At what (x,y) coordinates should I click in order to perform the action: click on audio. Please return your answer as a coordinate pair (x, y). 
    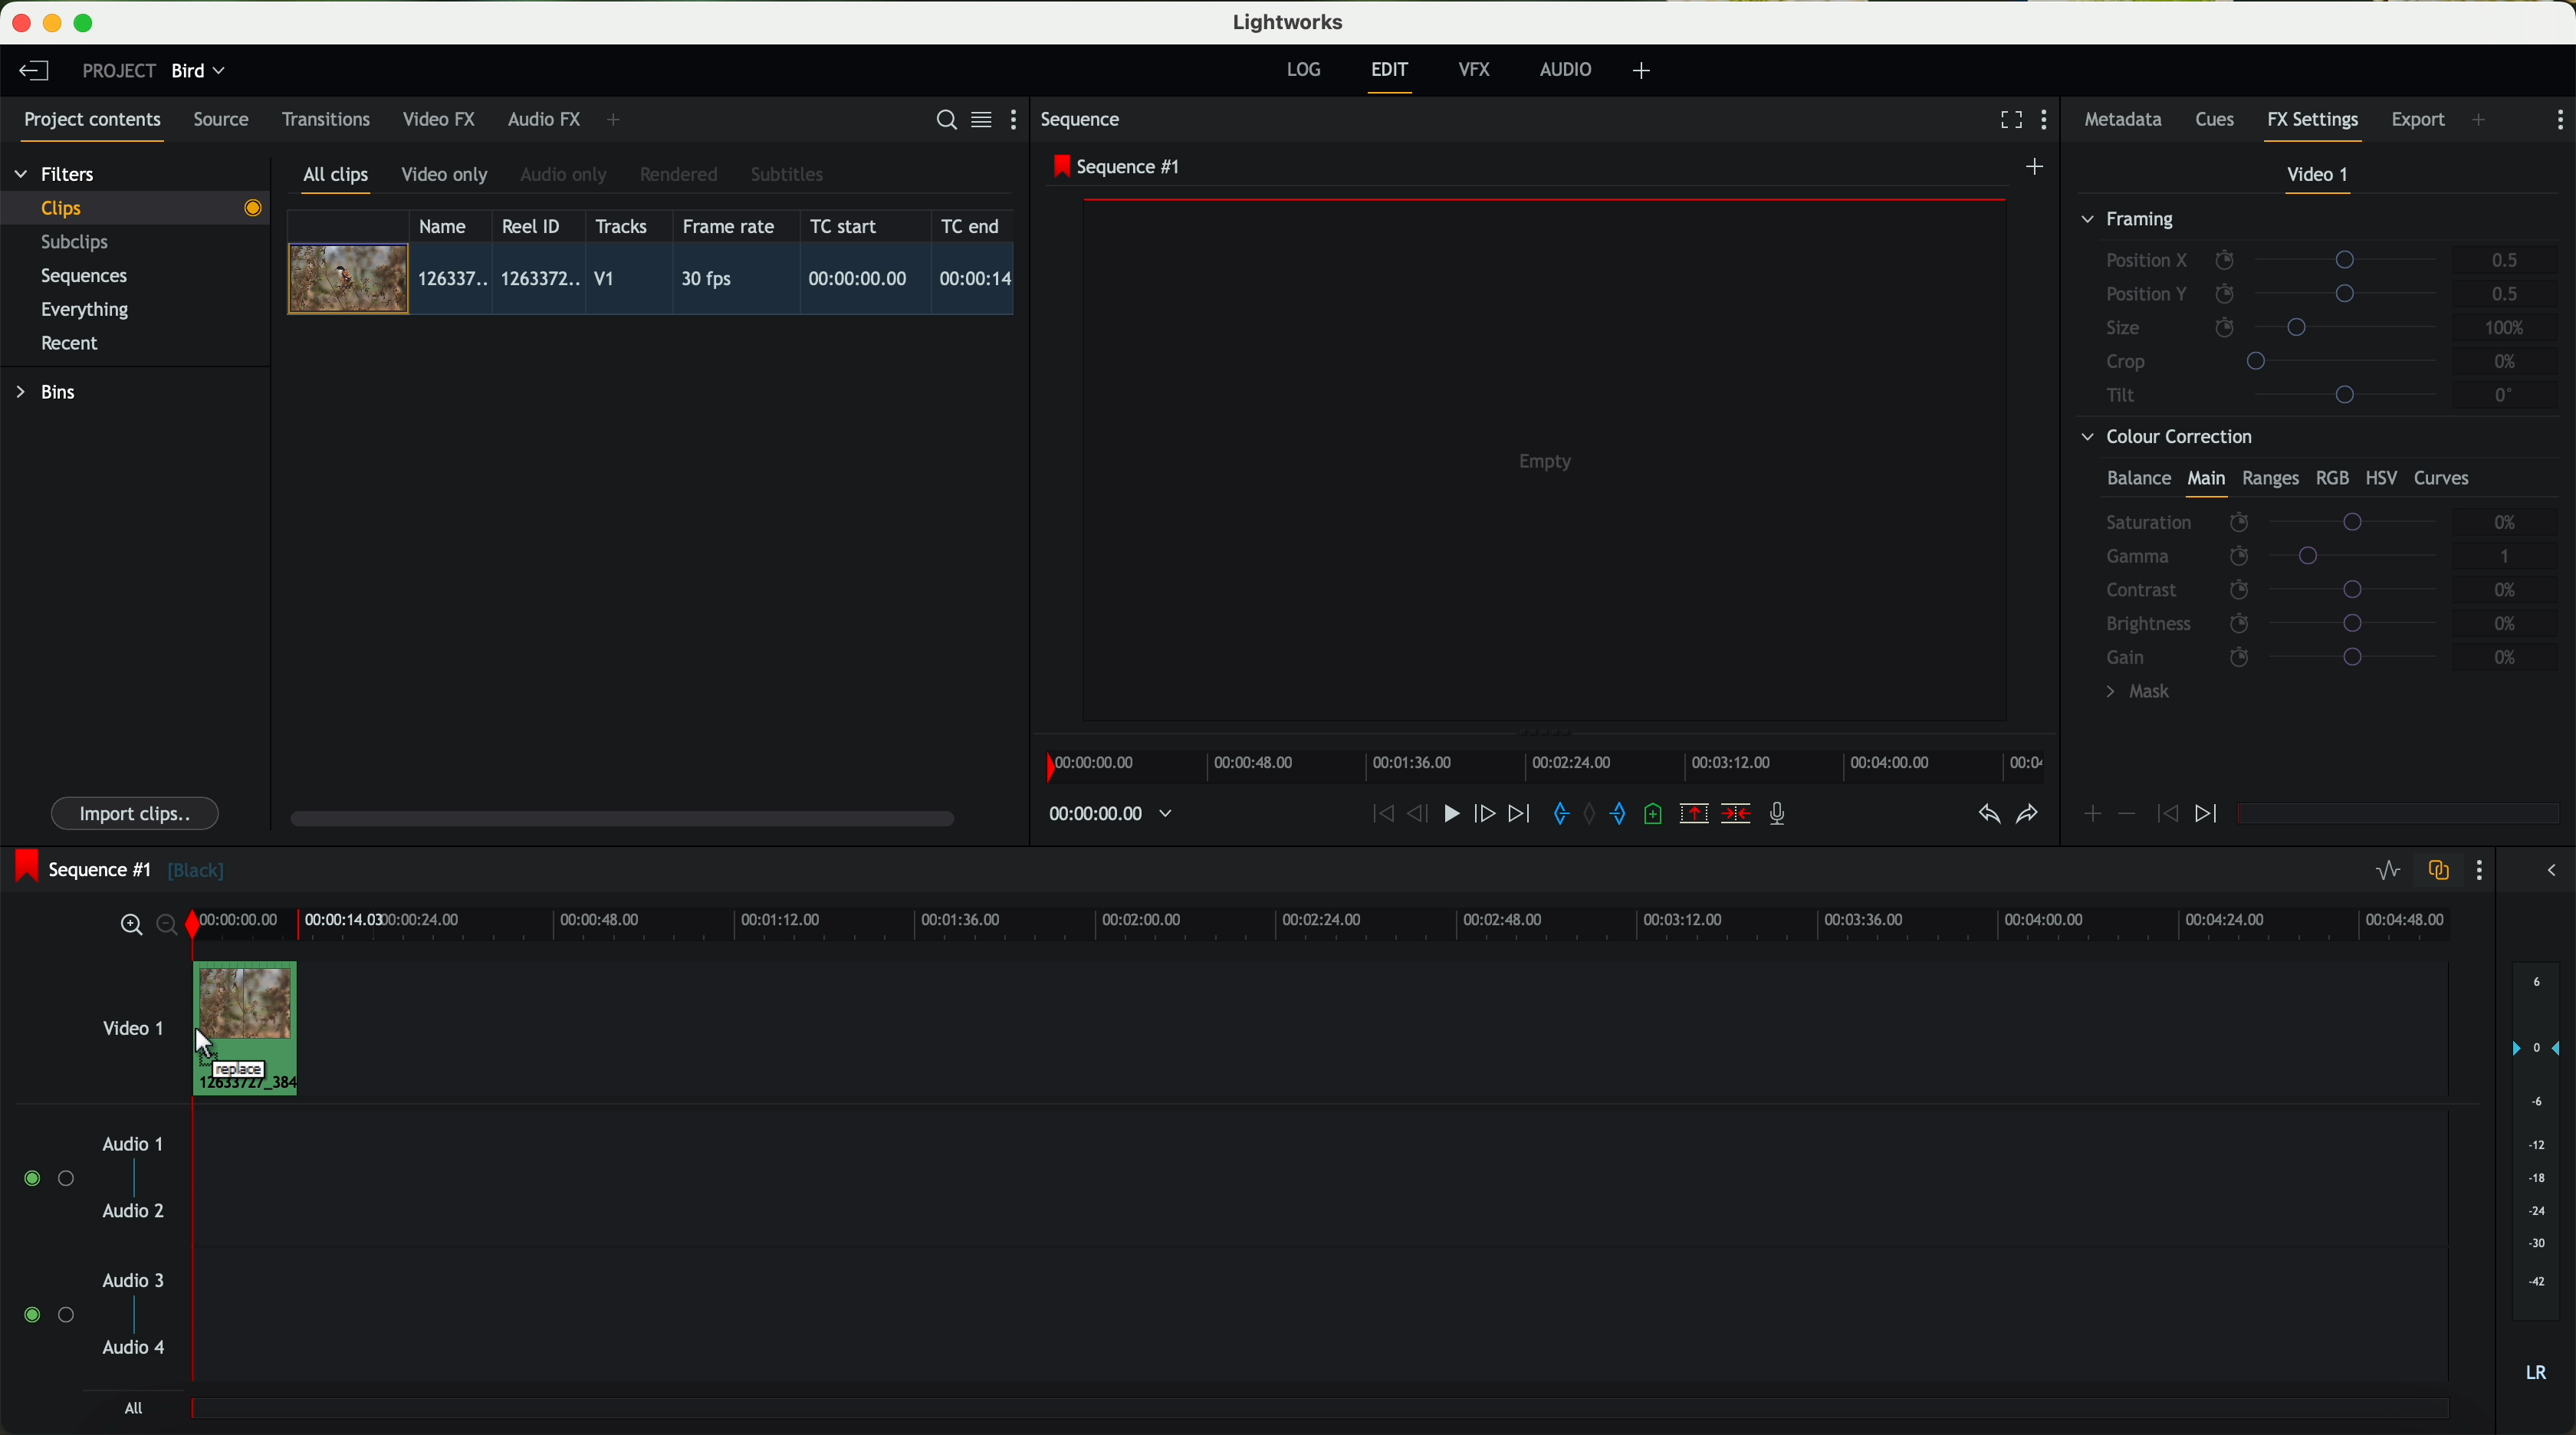
    Looking at the image, I should click on (1566, 69).